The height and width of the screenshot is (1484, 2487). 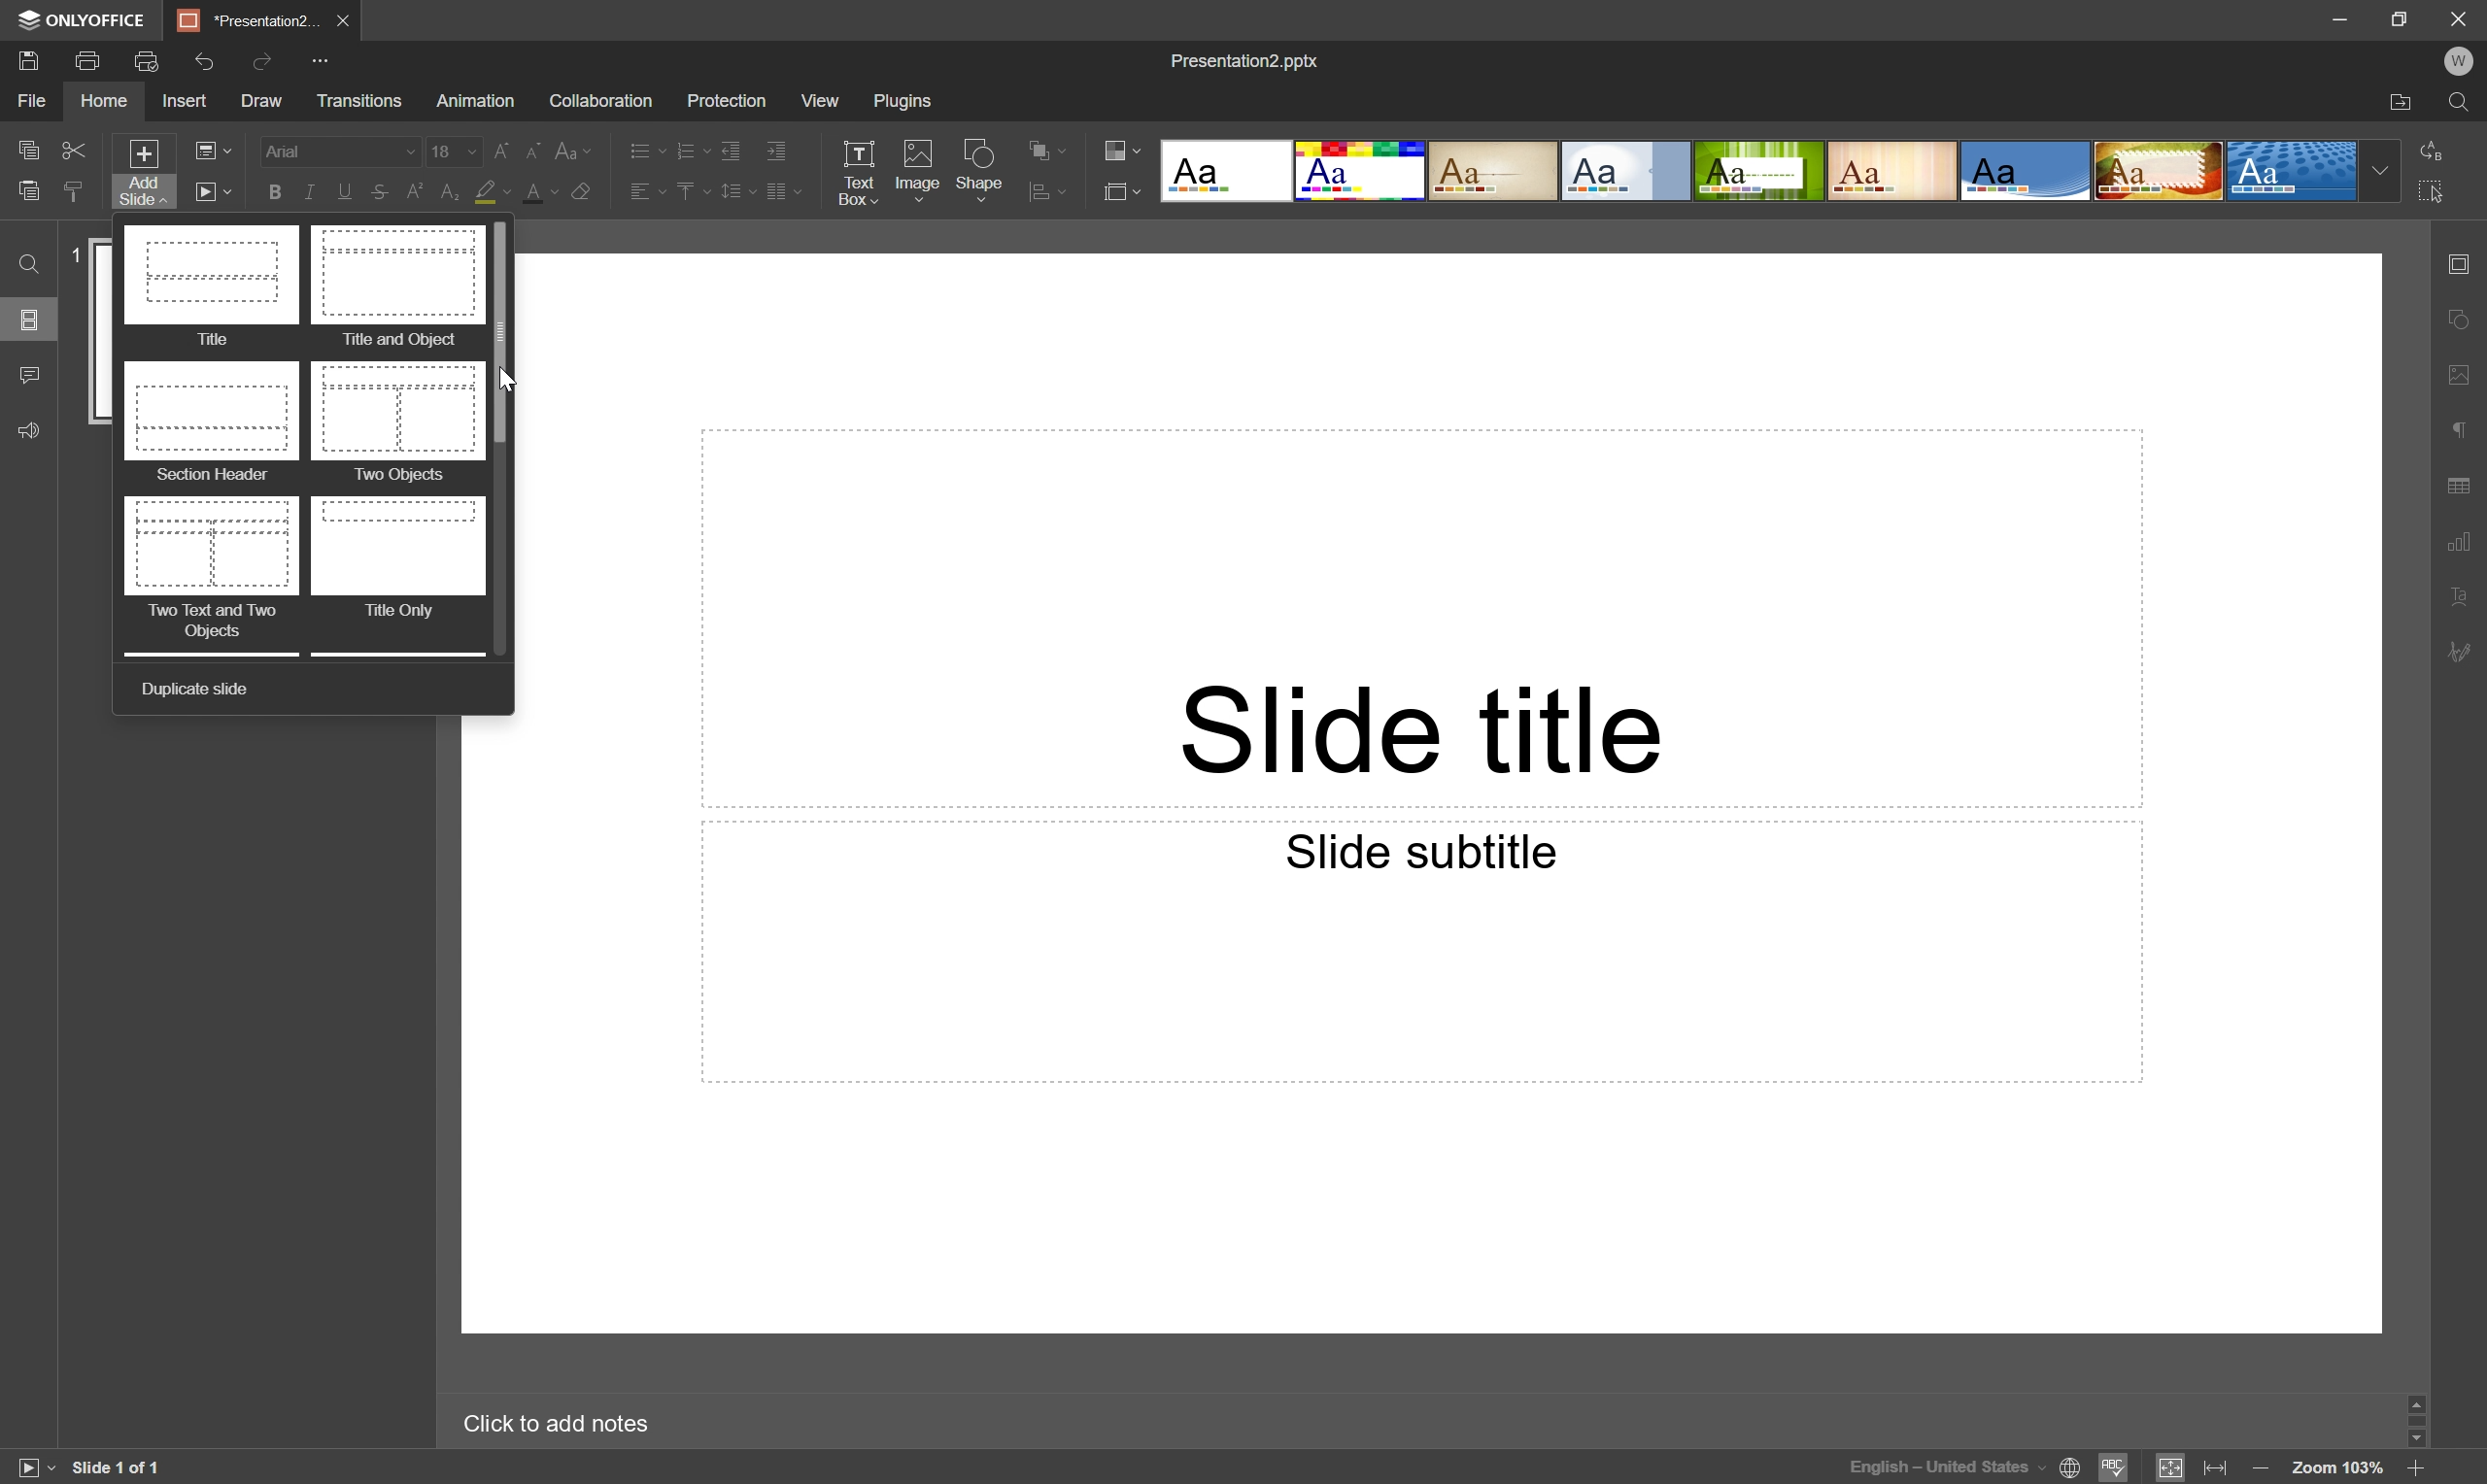 What do you see at coordinates (690, 147) in the screenshot?
I see `Numbering` at bounding box center [690, 147].